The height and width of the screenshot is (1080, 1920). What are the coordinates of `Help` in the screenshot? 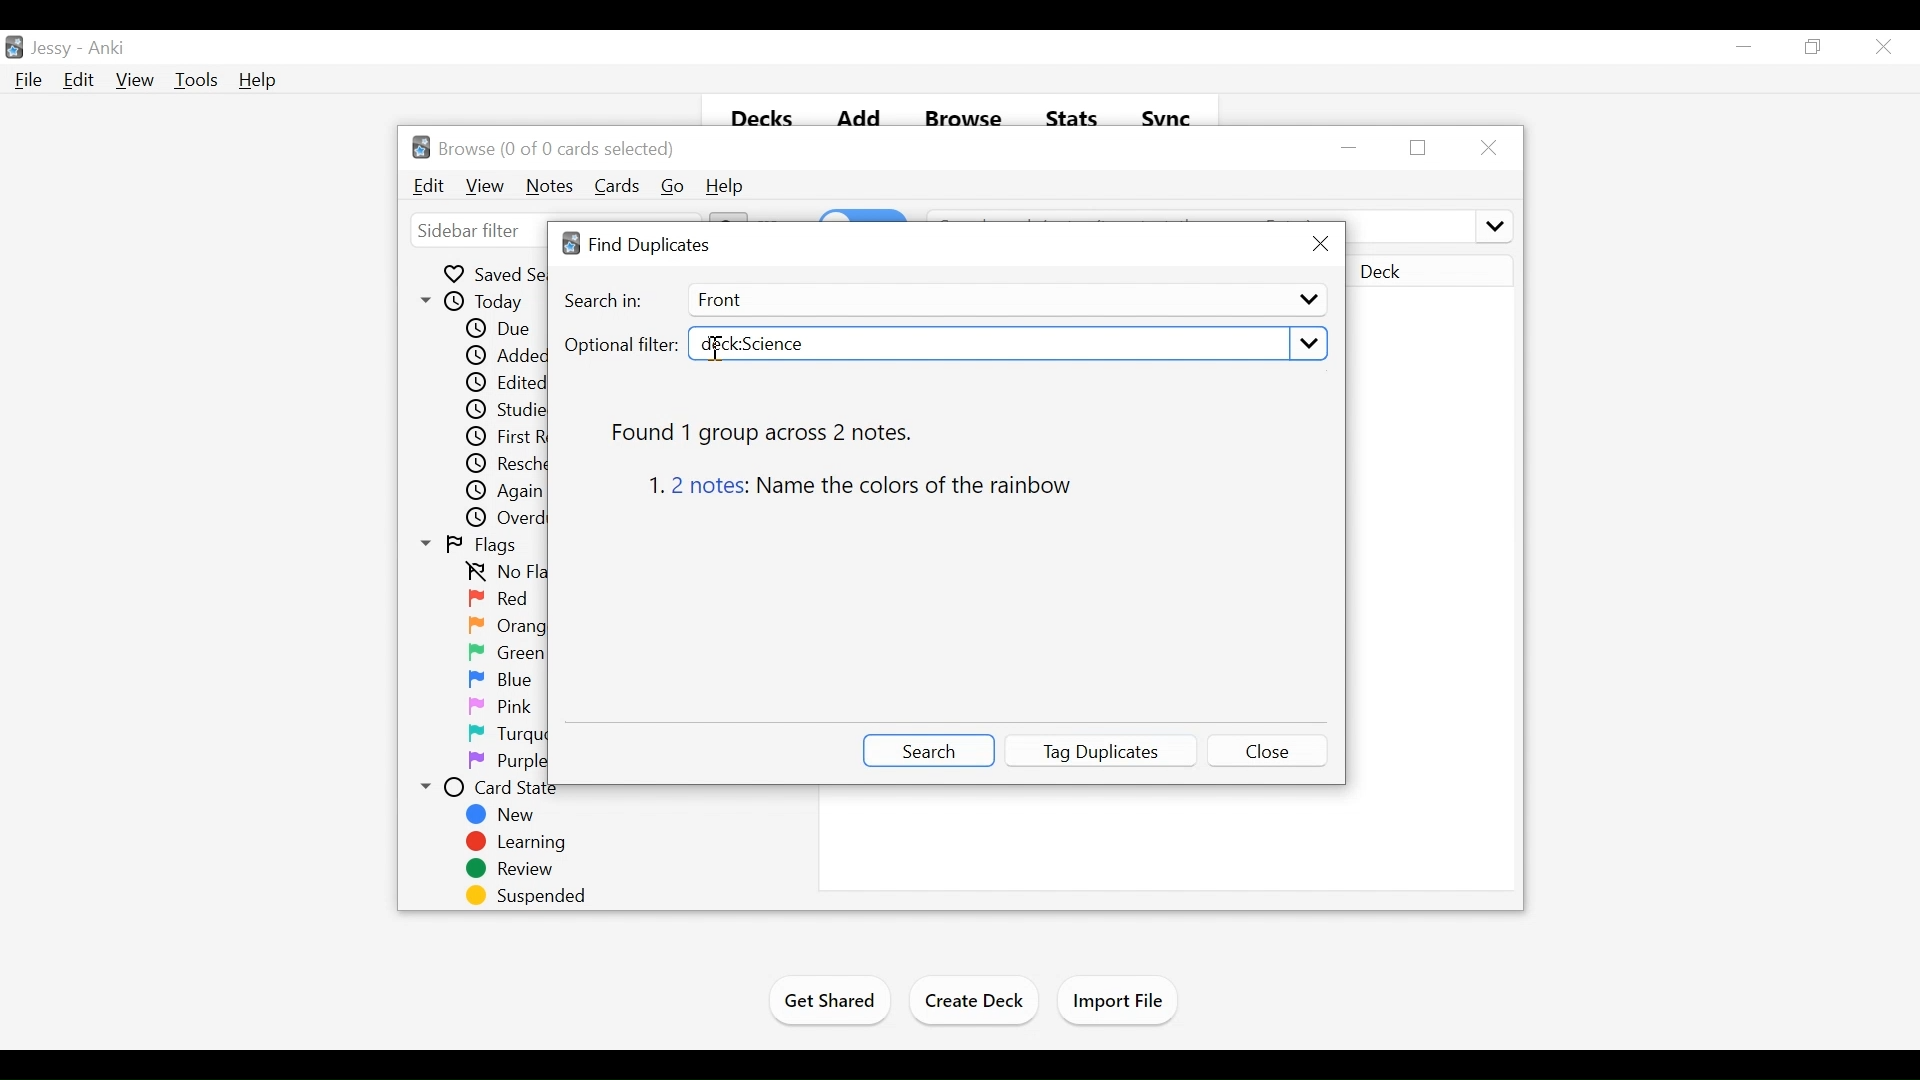 It's located at (259, 80).